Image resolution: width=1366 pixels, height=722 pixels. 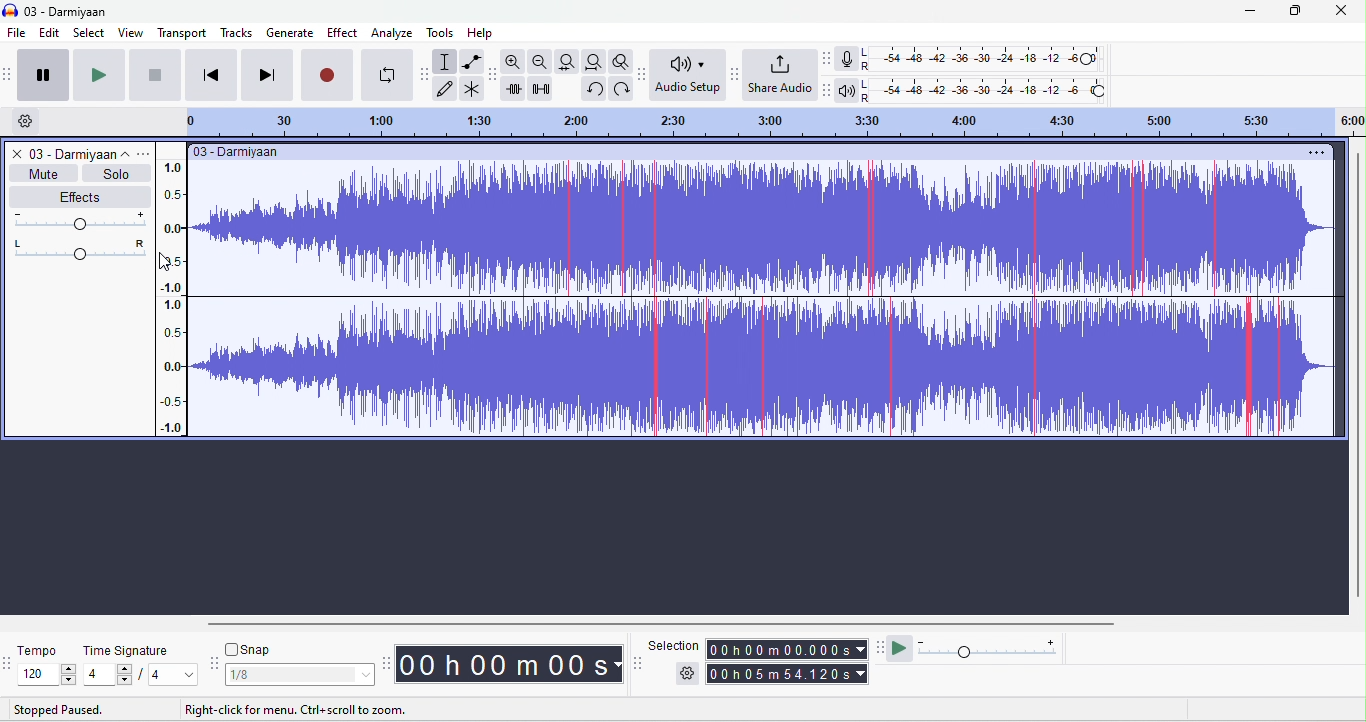 What do you see at coordinates (830, 88) in the screenshot?
I see `audacity playback meter tool bar` at bounding box center [830, 88].